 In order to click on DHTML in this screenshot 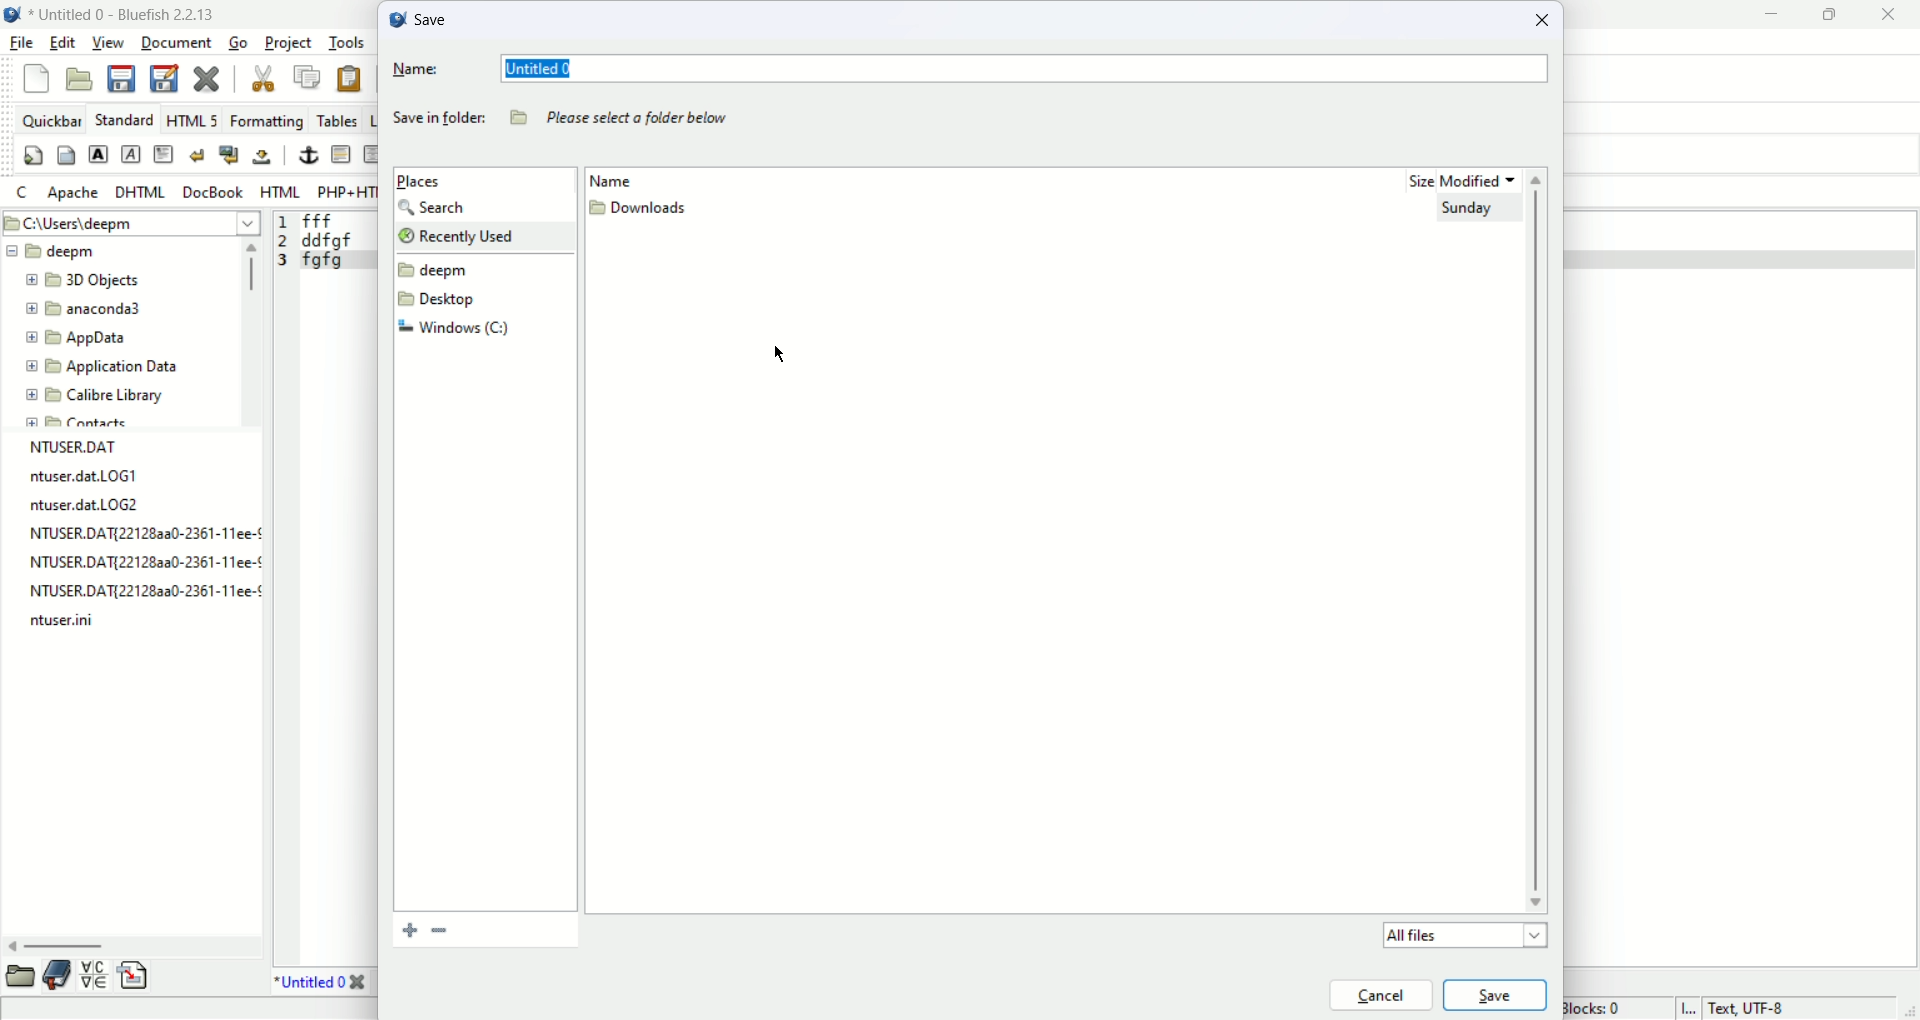, I will do `click(141, 190)`.